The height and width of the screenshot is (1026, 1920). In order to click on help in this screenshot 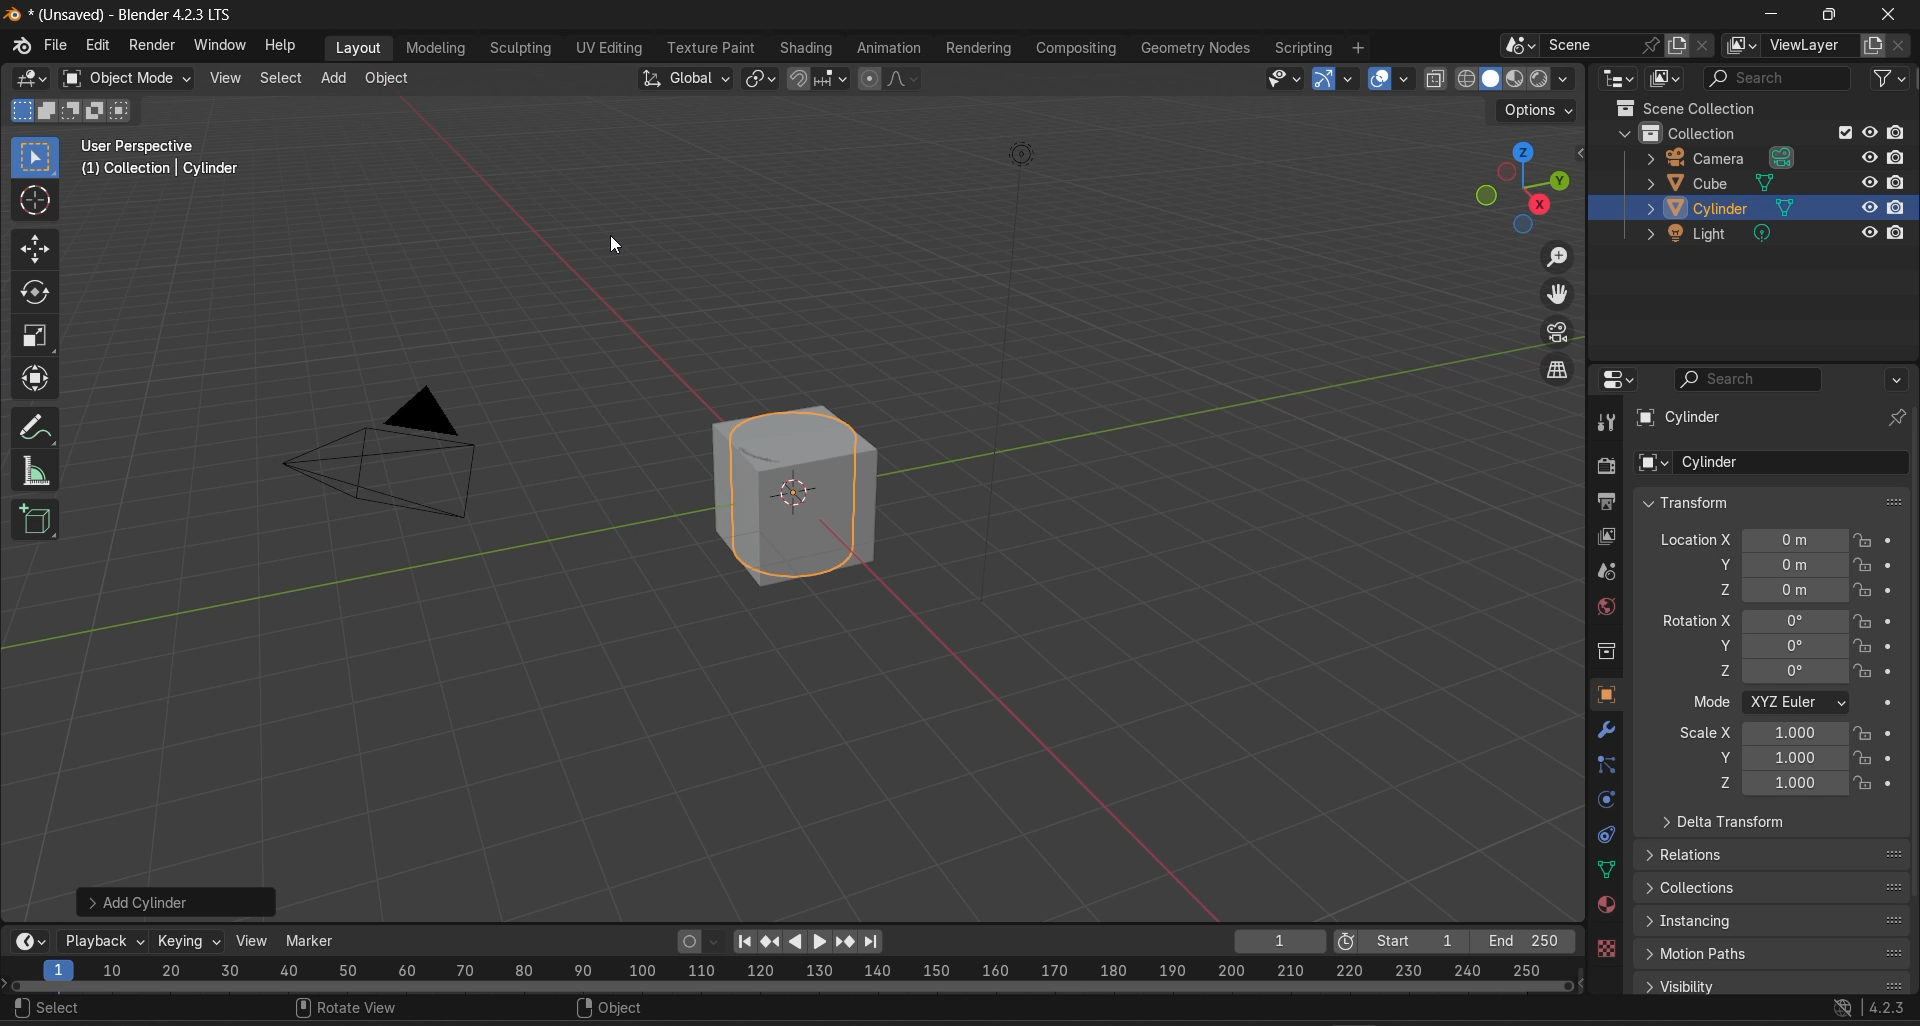, I will do `click(285, 46)`.